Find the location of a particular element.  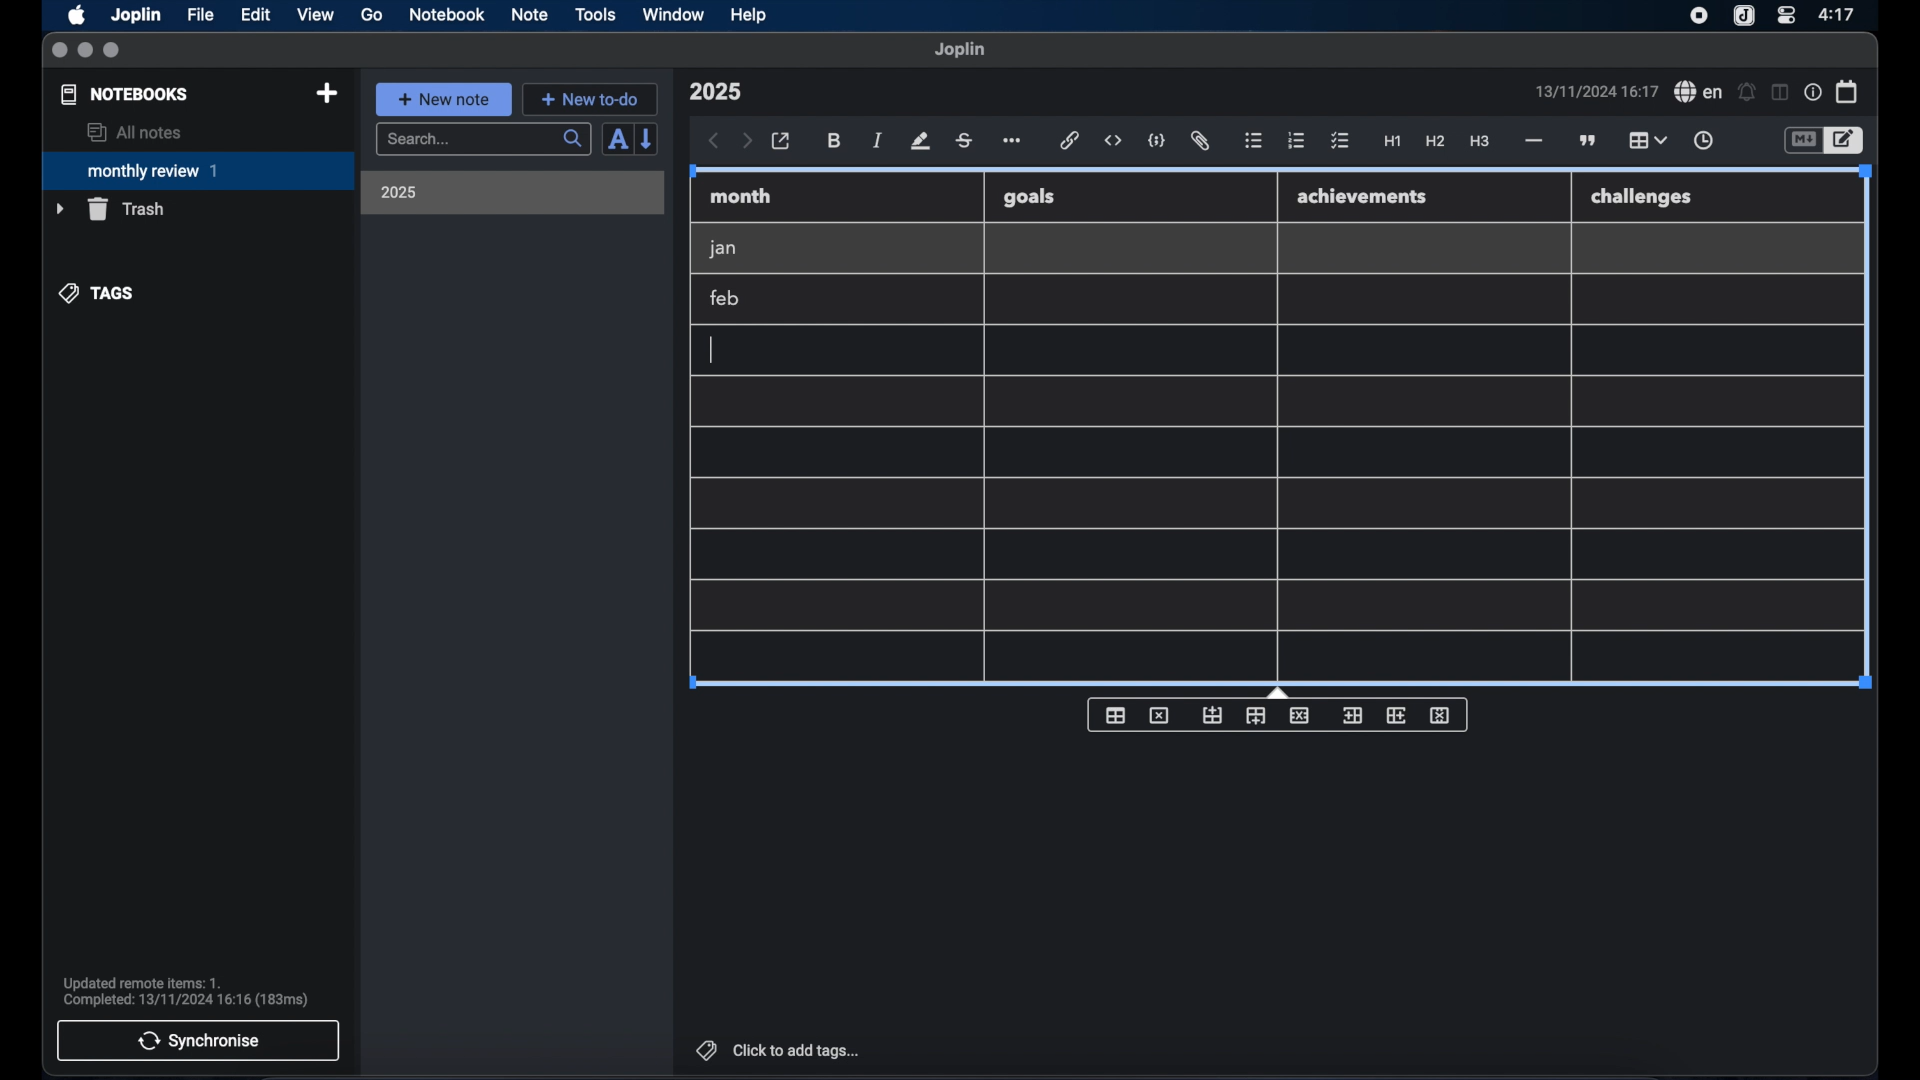

trash is located at coordinates (110, 209).